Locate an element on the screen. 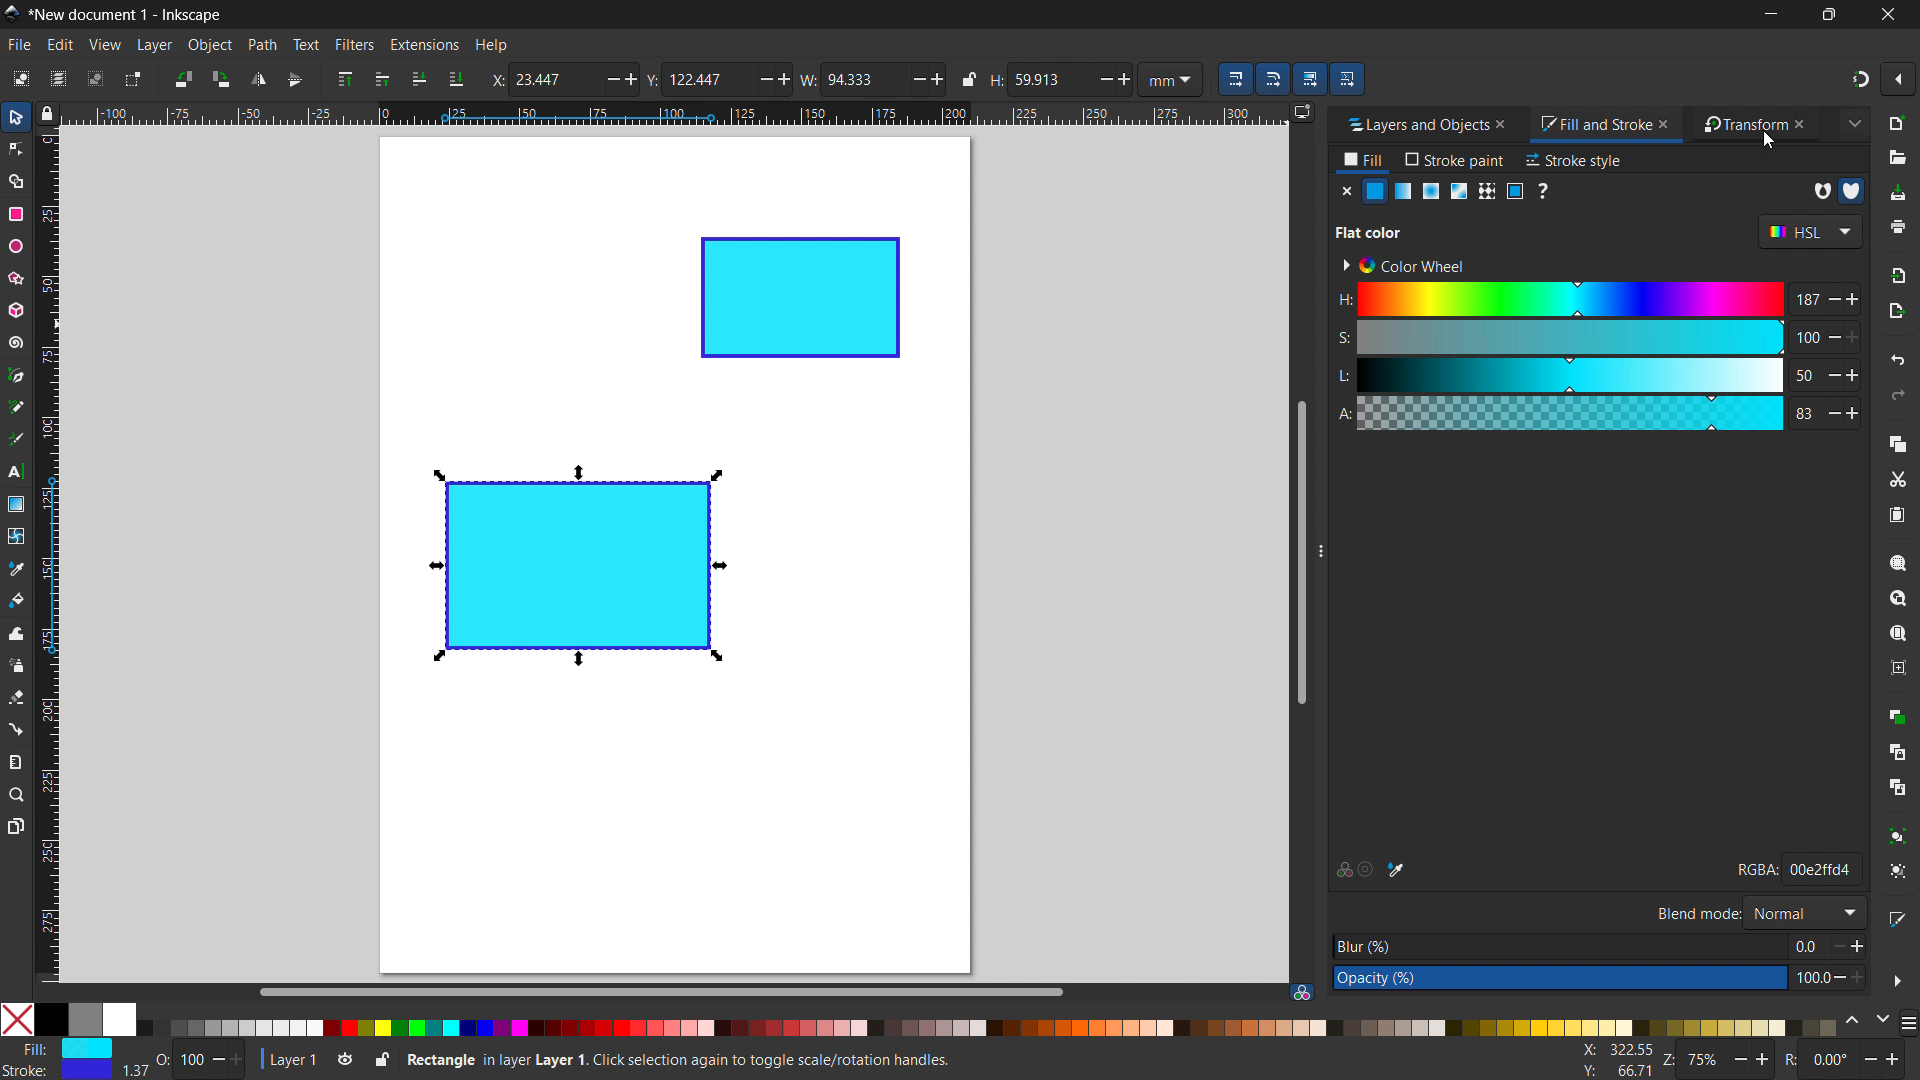 The height and width of the screenshot is (1080, 1920). snapping options is located at coordinates (1898, 79).